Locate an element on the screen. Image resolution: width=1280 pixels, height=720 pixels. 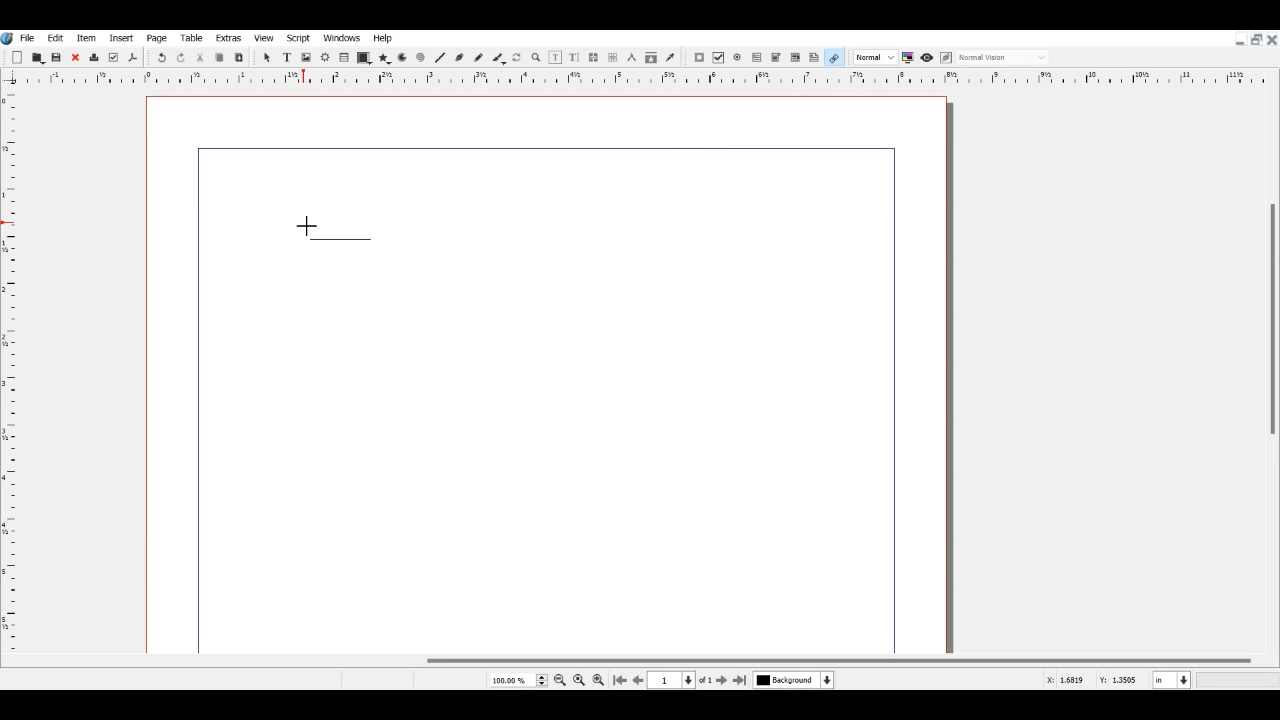
Go to Previous page is located at coordinates (638, 680).